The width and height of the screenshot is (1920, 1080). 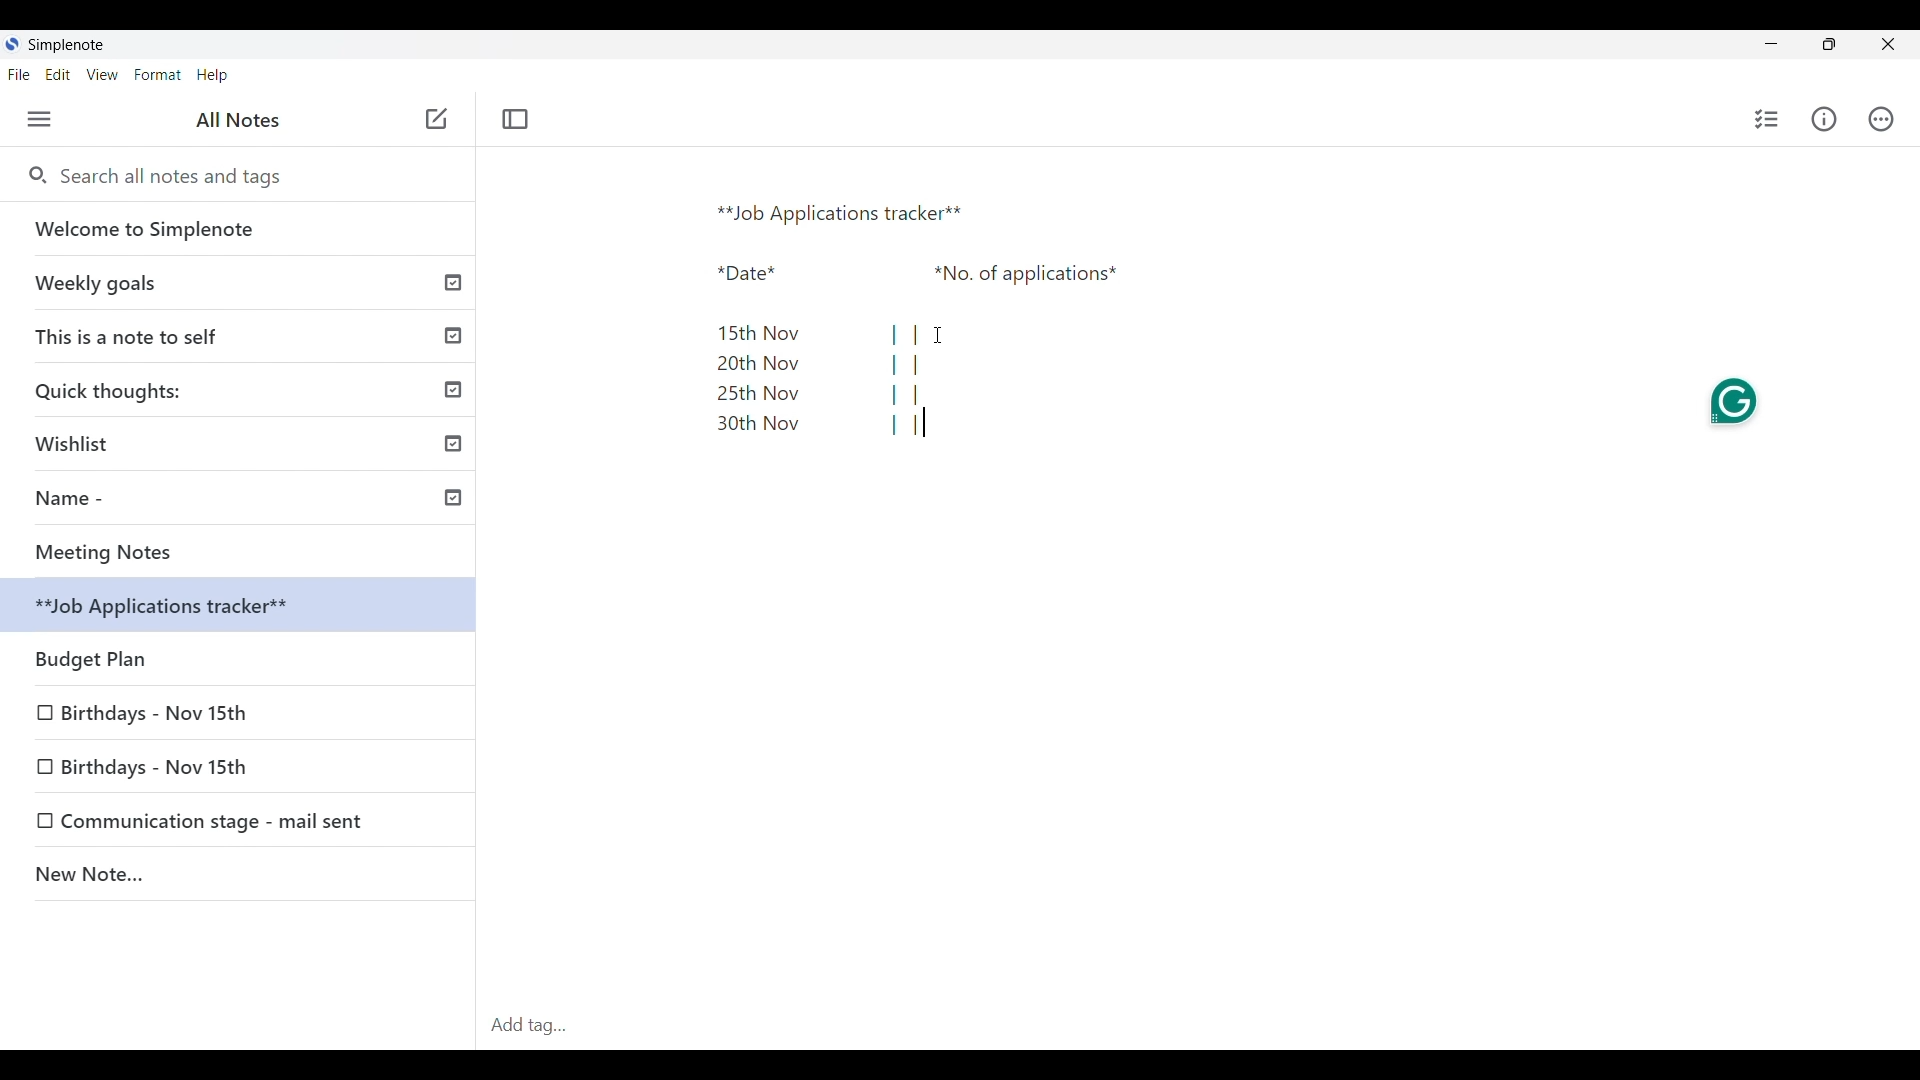 I want to click on Text cursor, so click(x=926, y=422).